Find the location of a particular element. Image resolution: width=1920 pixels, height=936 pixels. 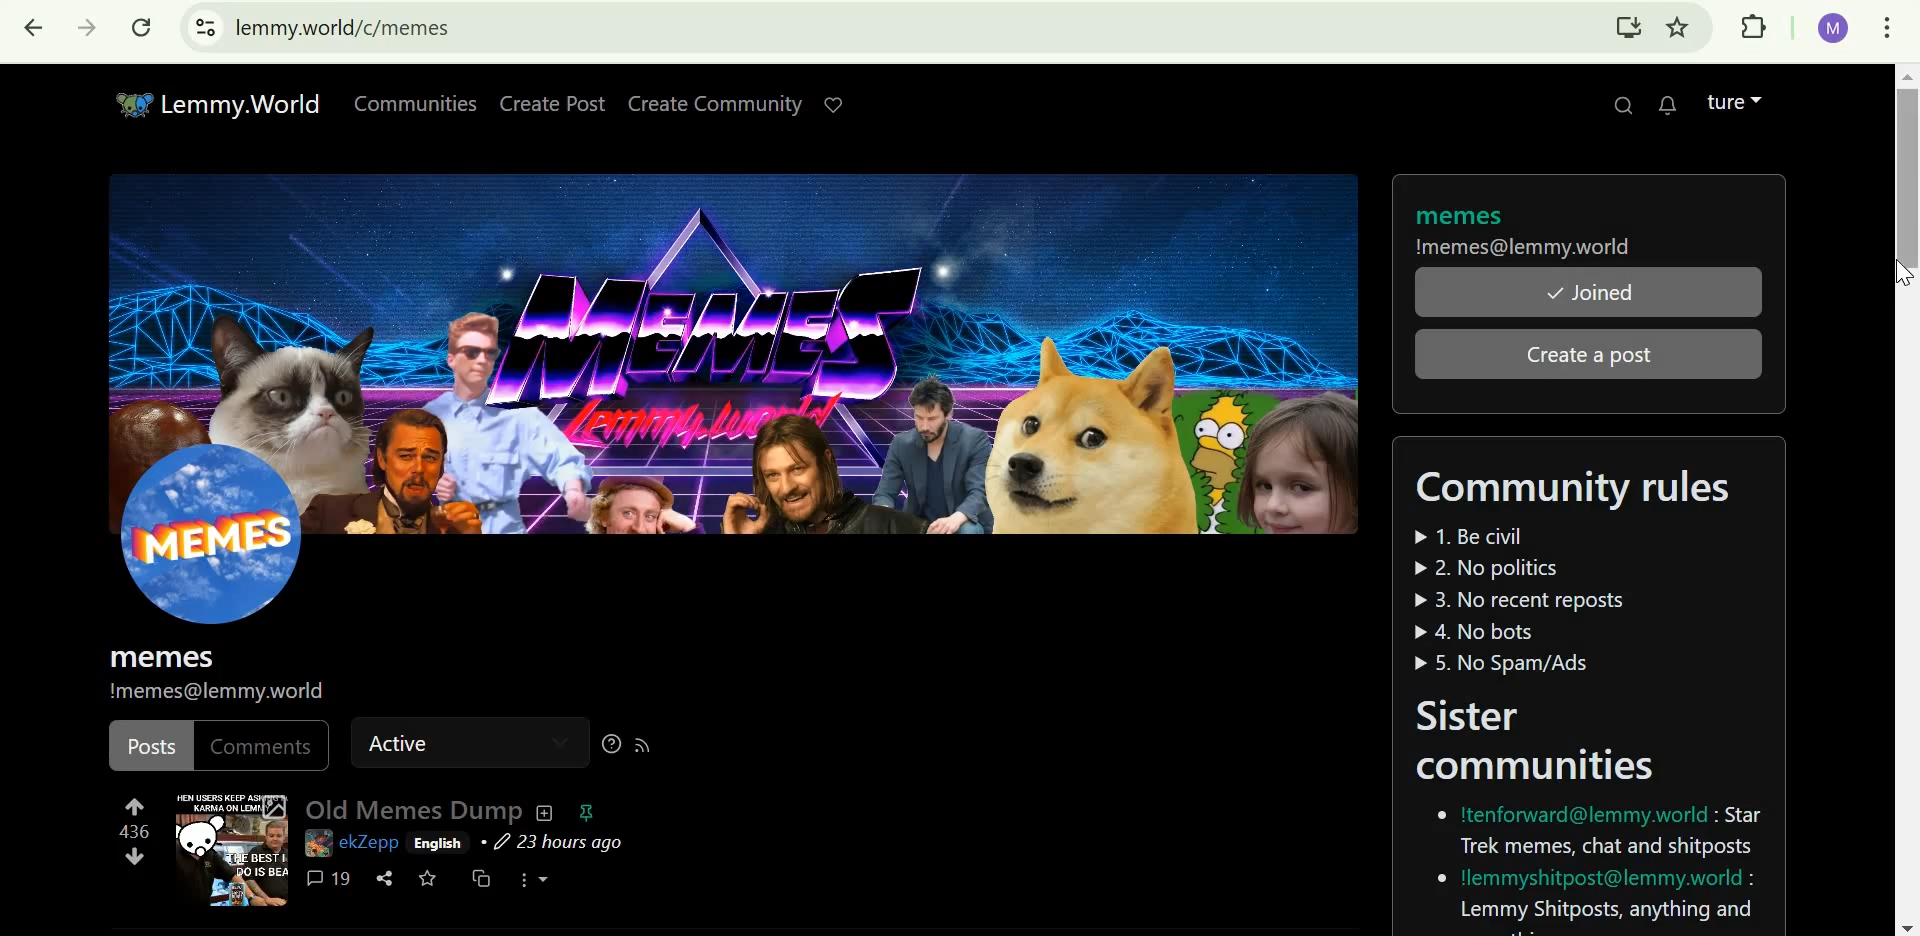

animation is located at coordinates (314, 846).